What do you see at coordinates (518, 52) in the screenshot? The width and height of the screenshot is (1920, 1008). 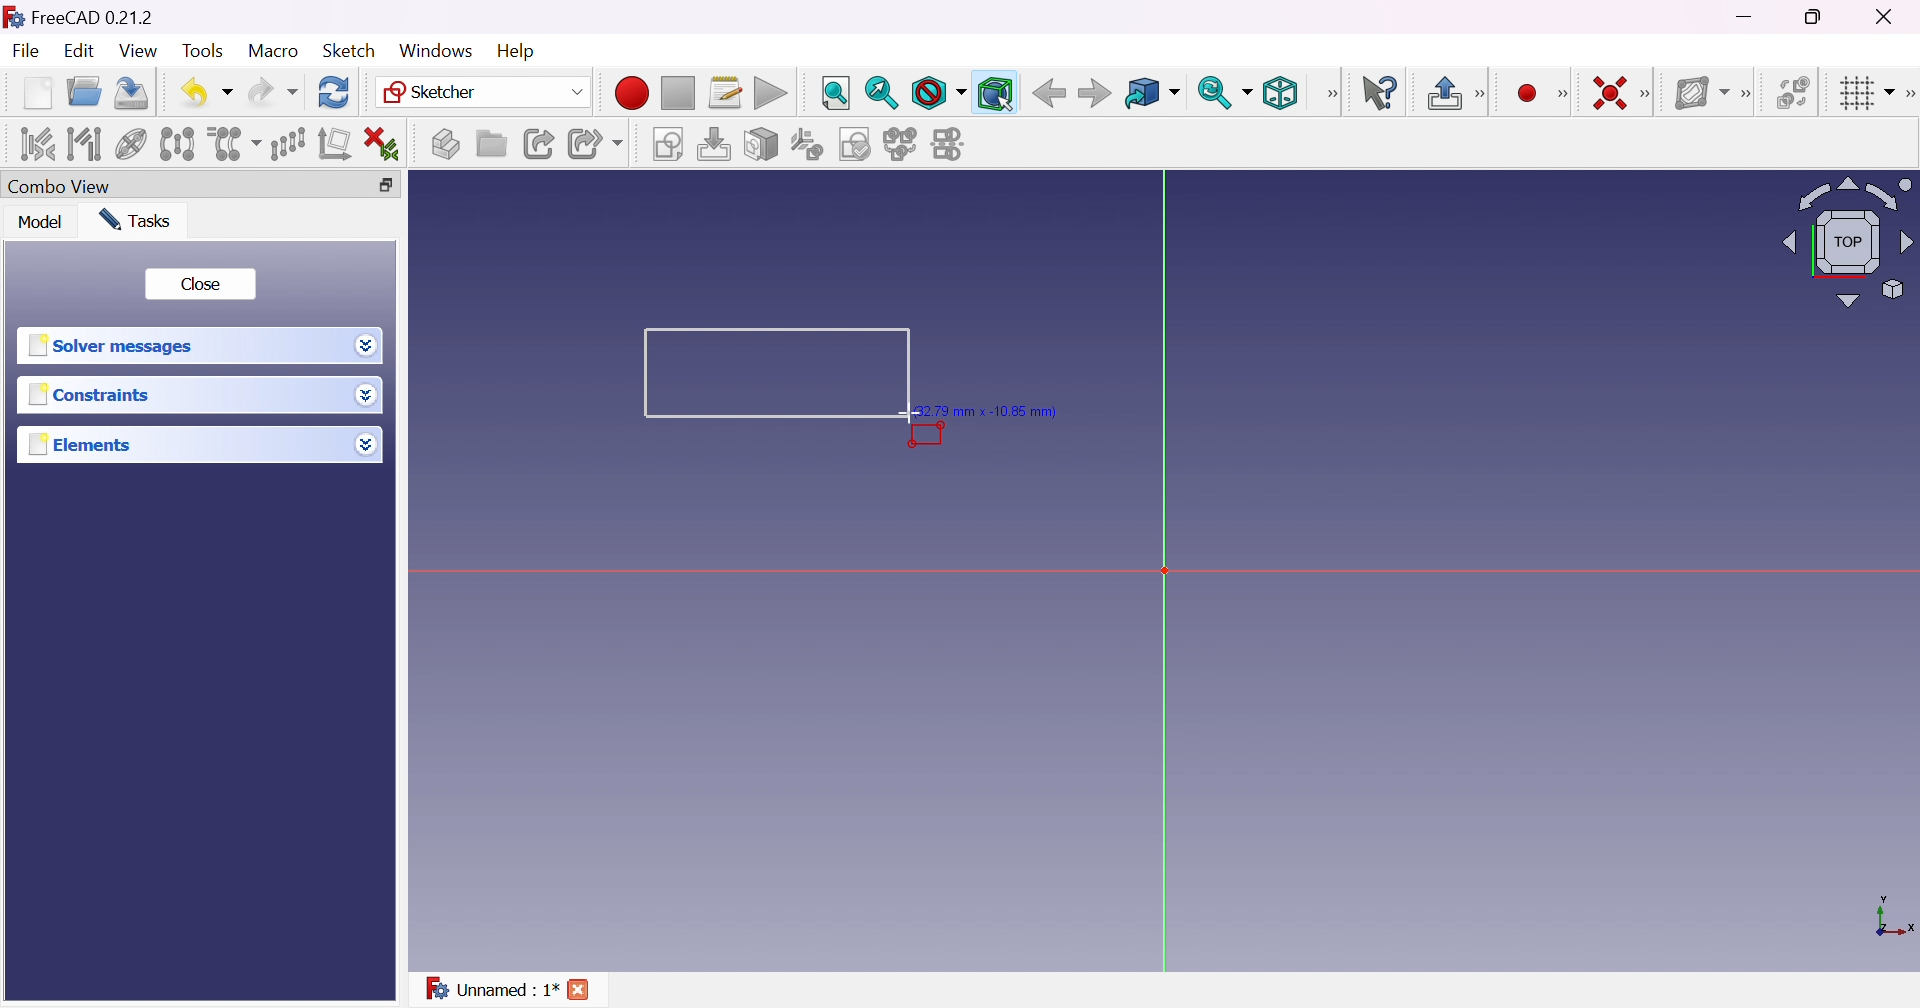 I see `Help` at bounding box center [518, 52].